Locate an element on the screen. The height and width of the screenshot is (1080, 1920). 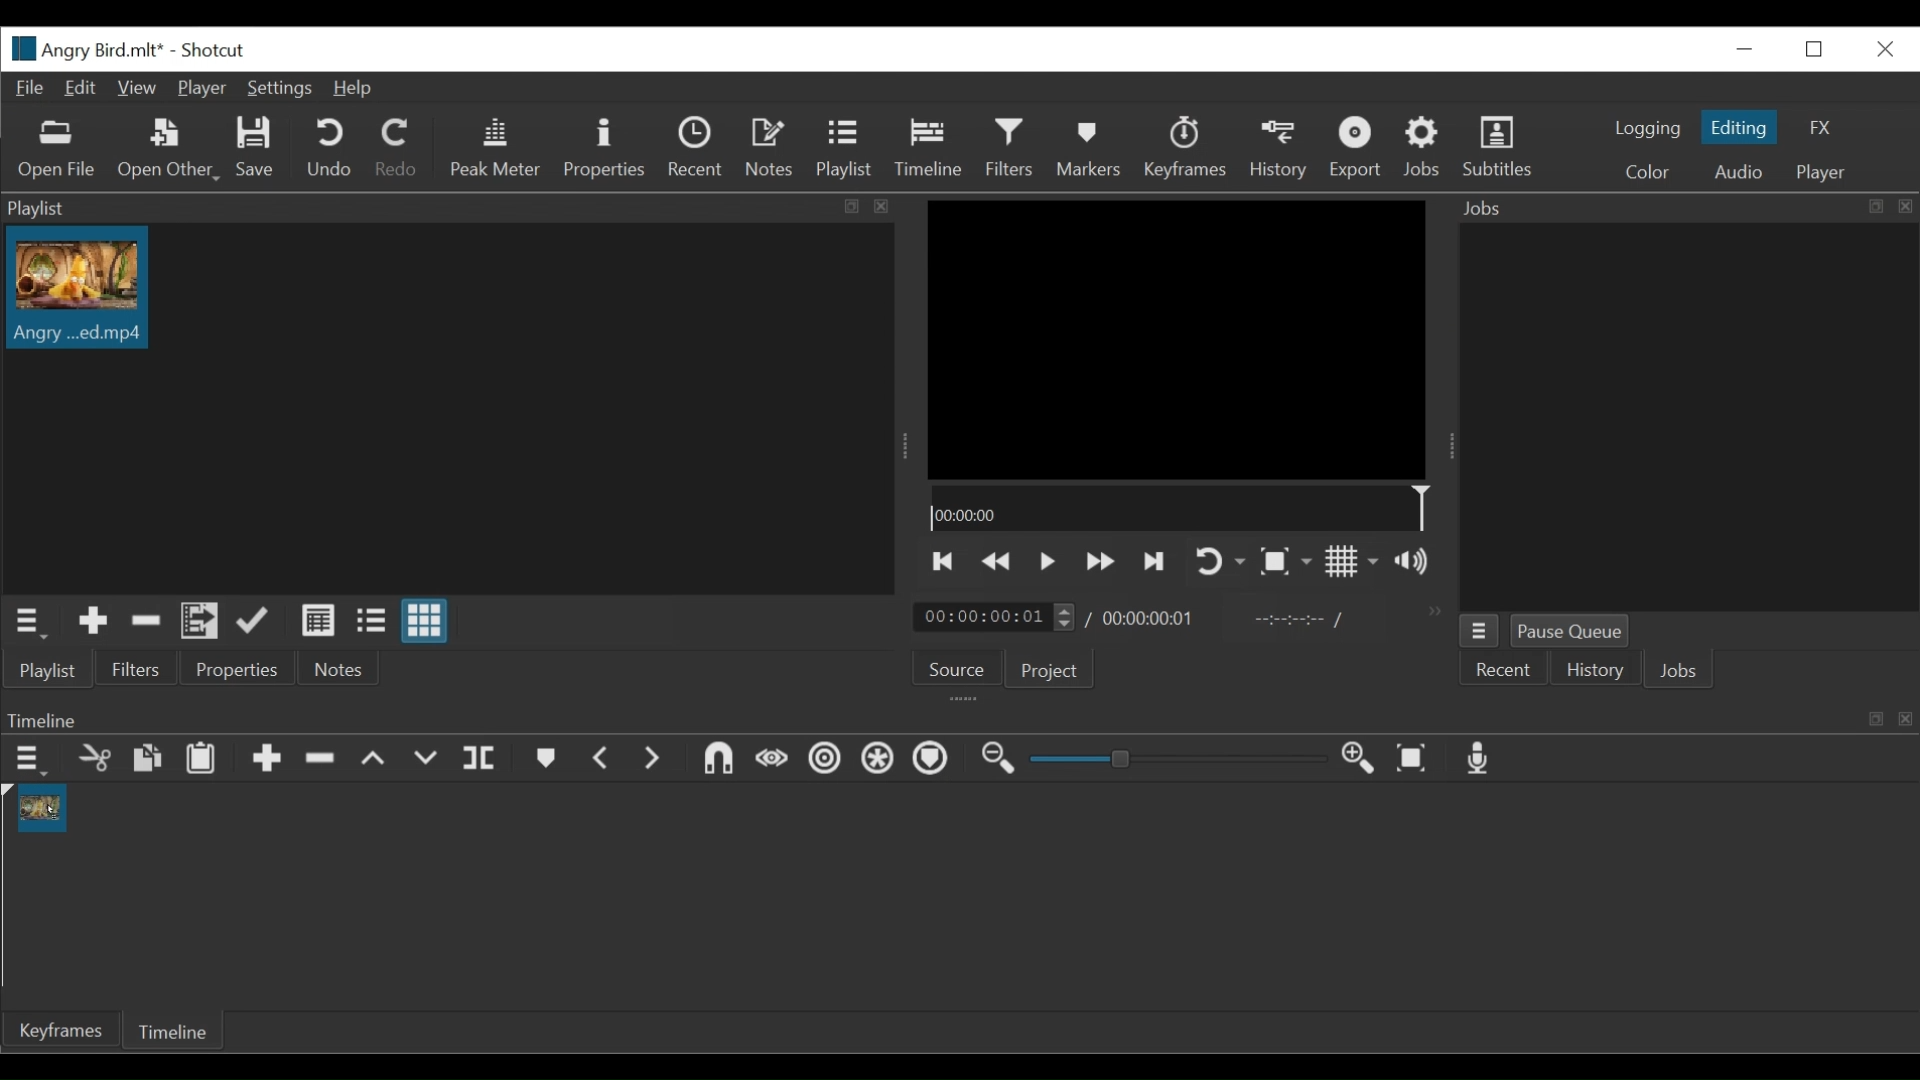
player is located at coordinates (1821, 172).